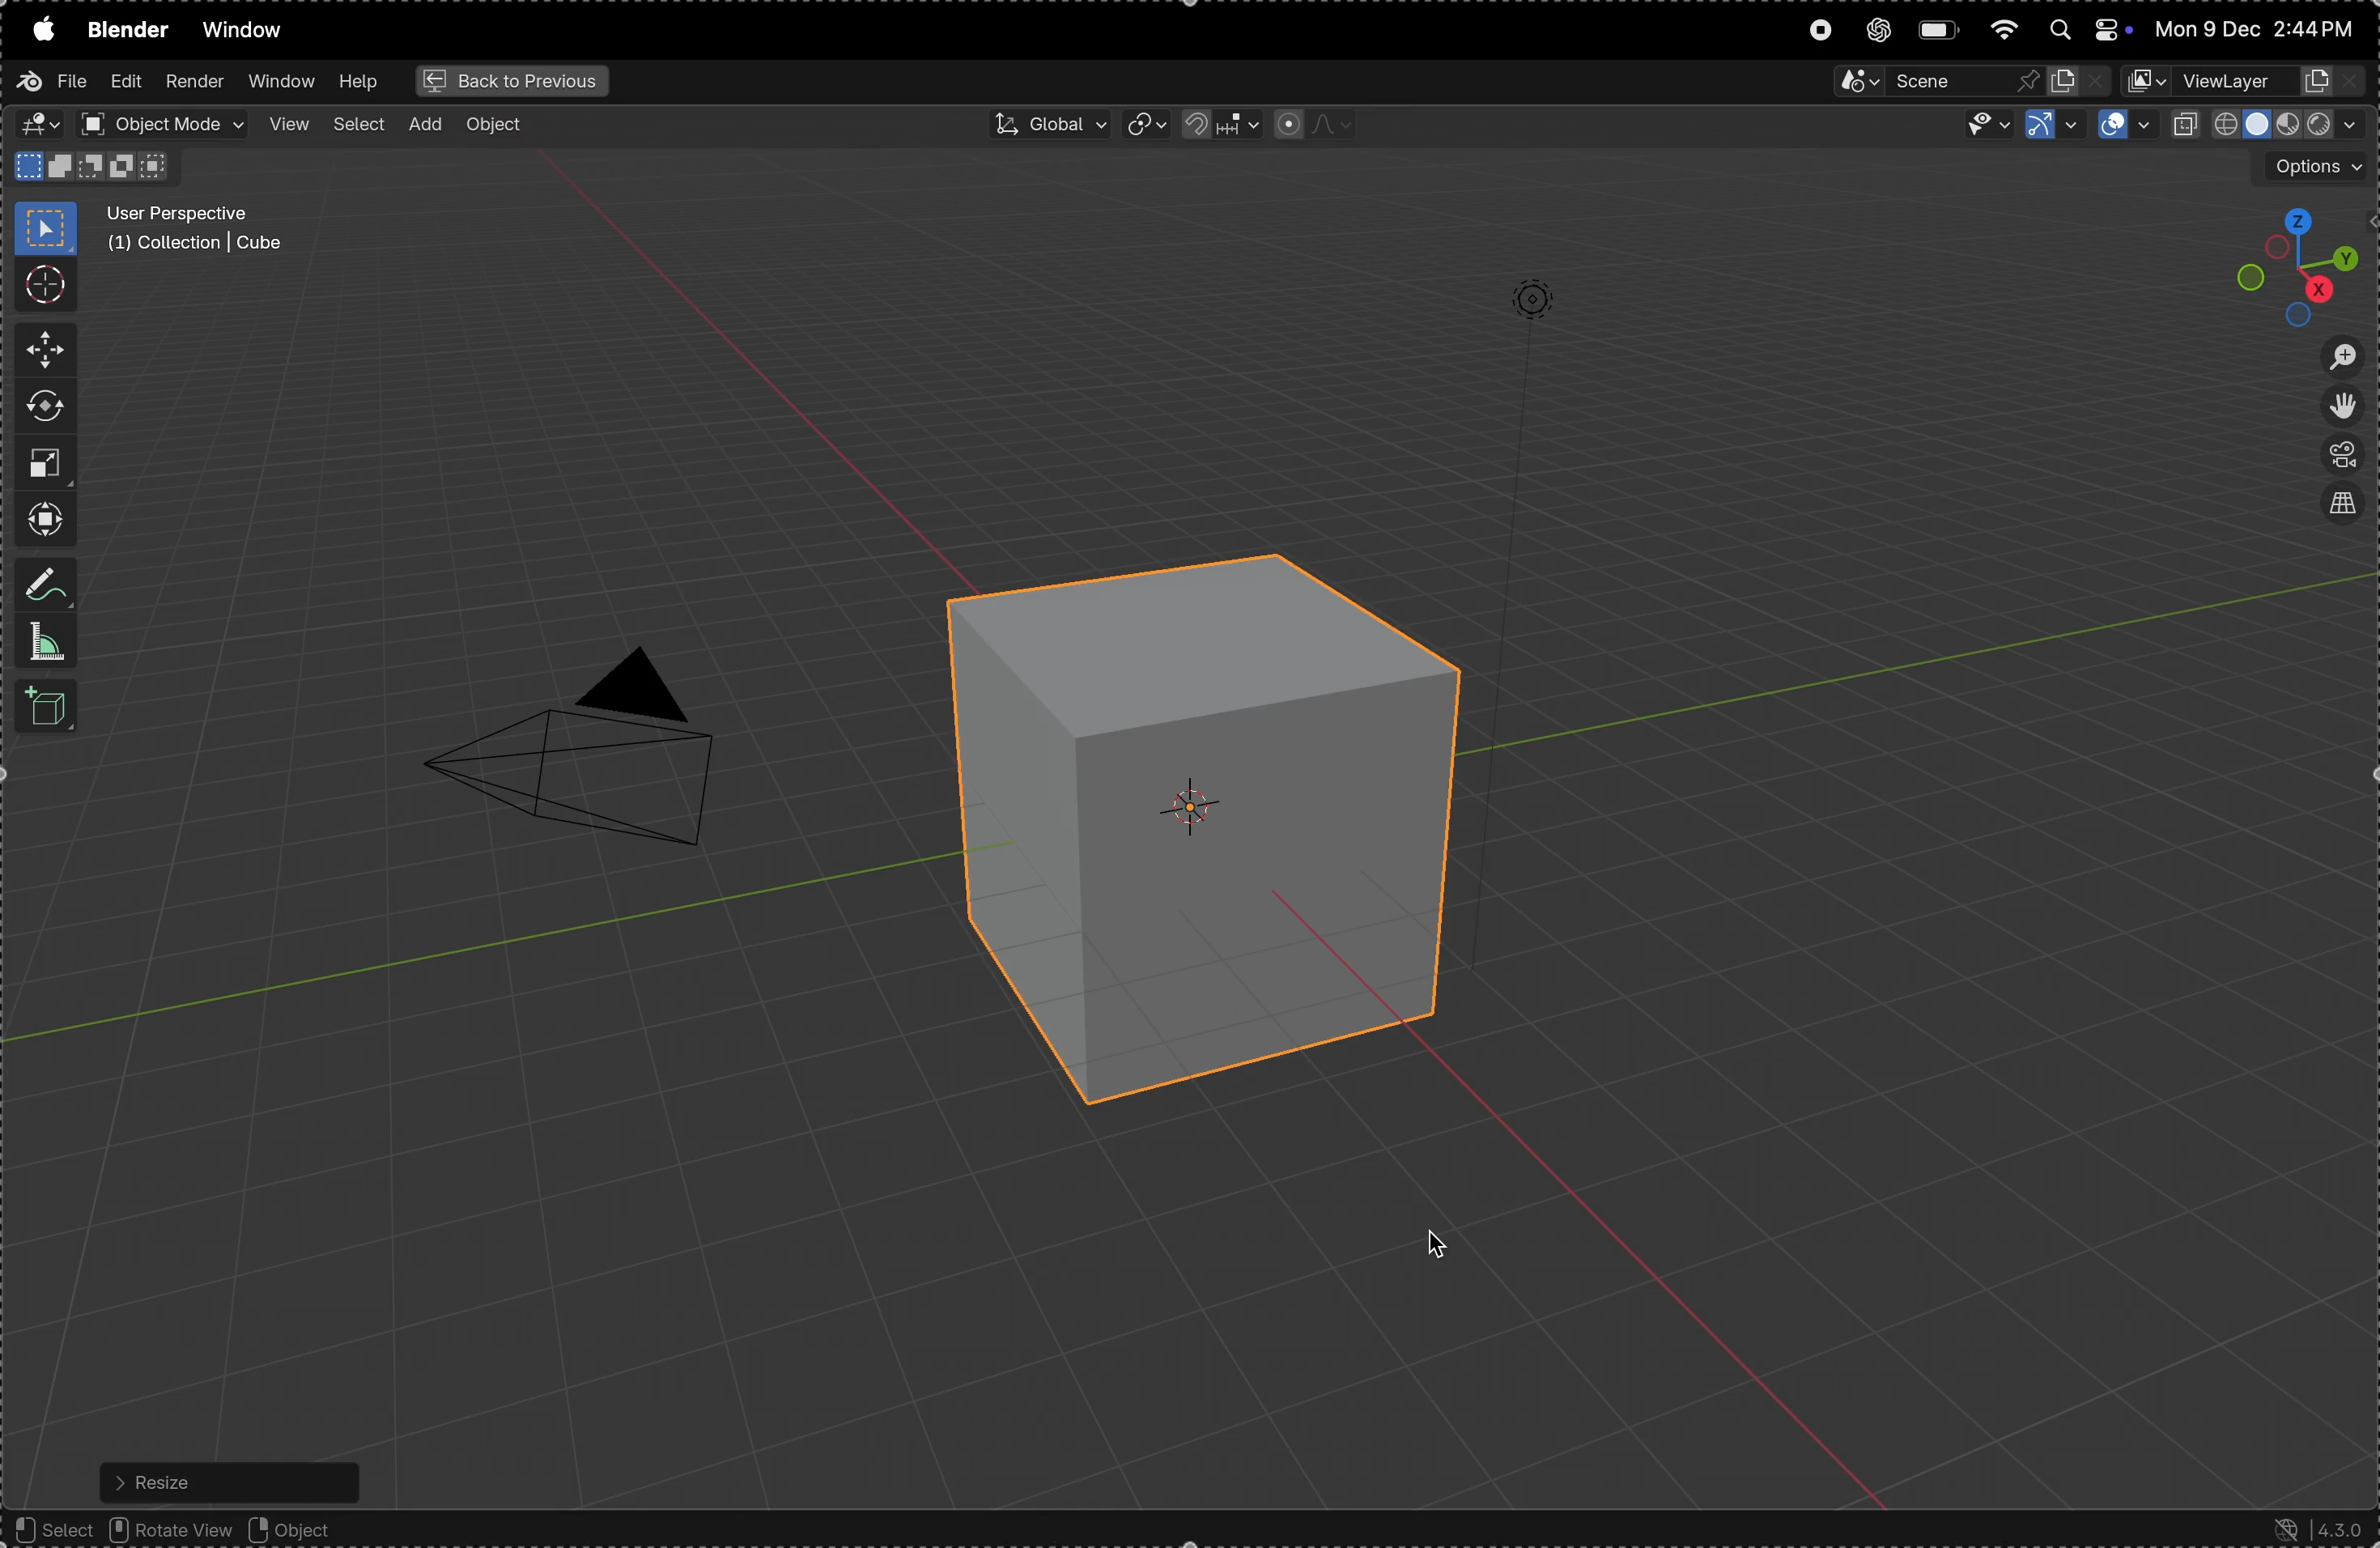  I want to click on rotate, so click(41, 405).